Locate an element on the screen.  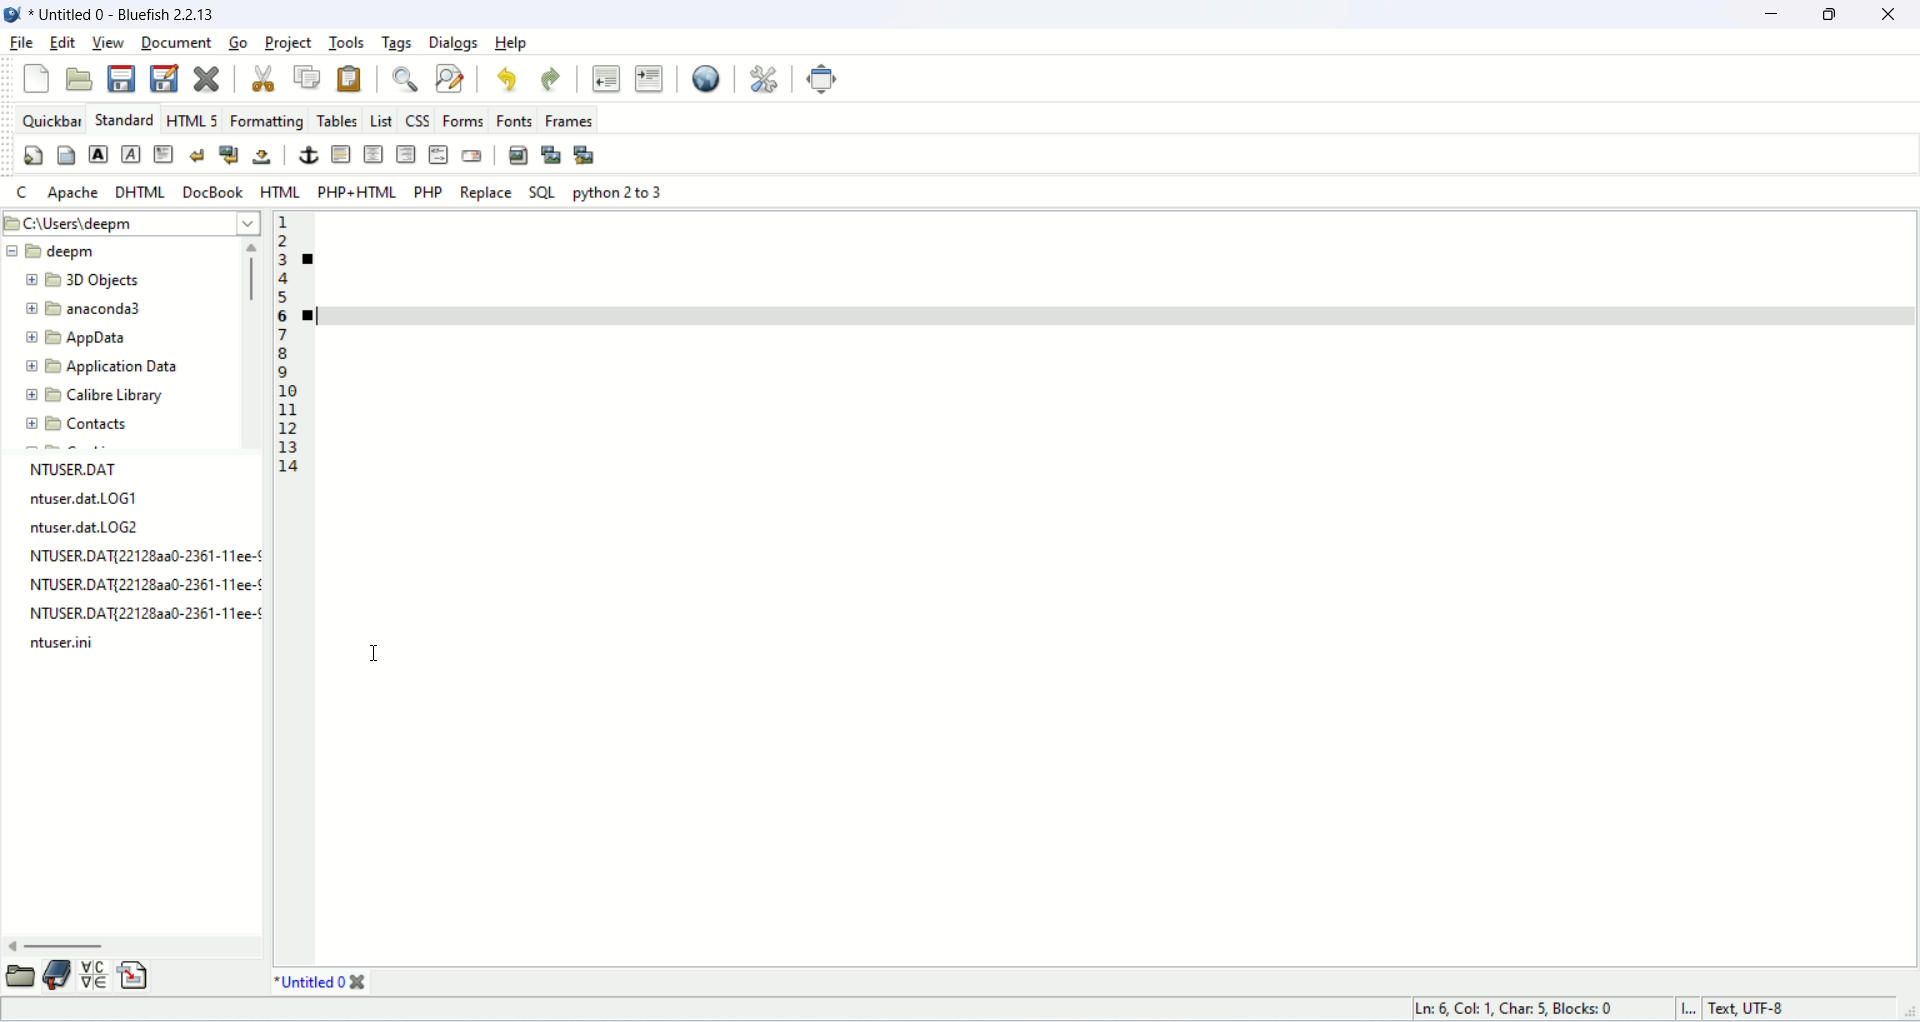
preferences is located at coordinates (766, 80).